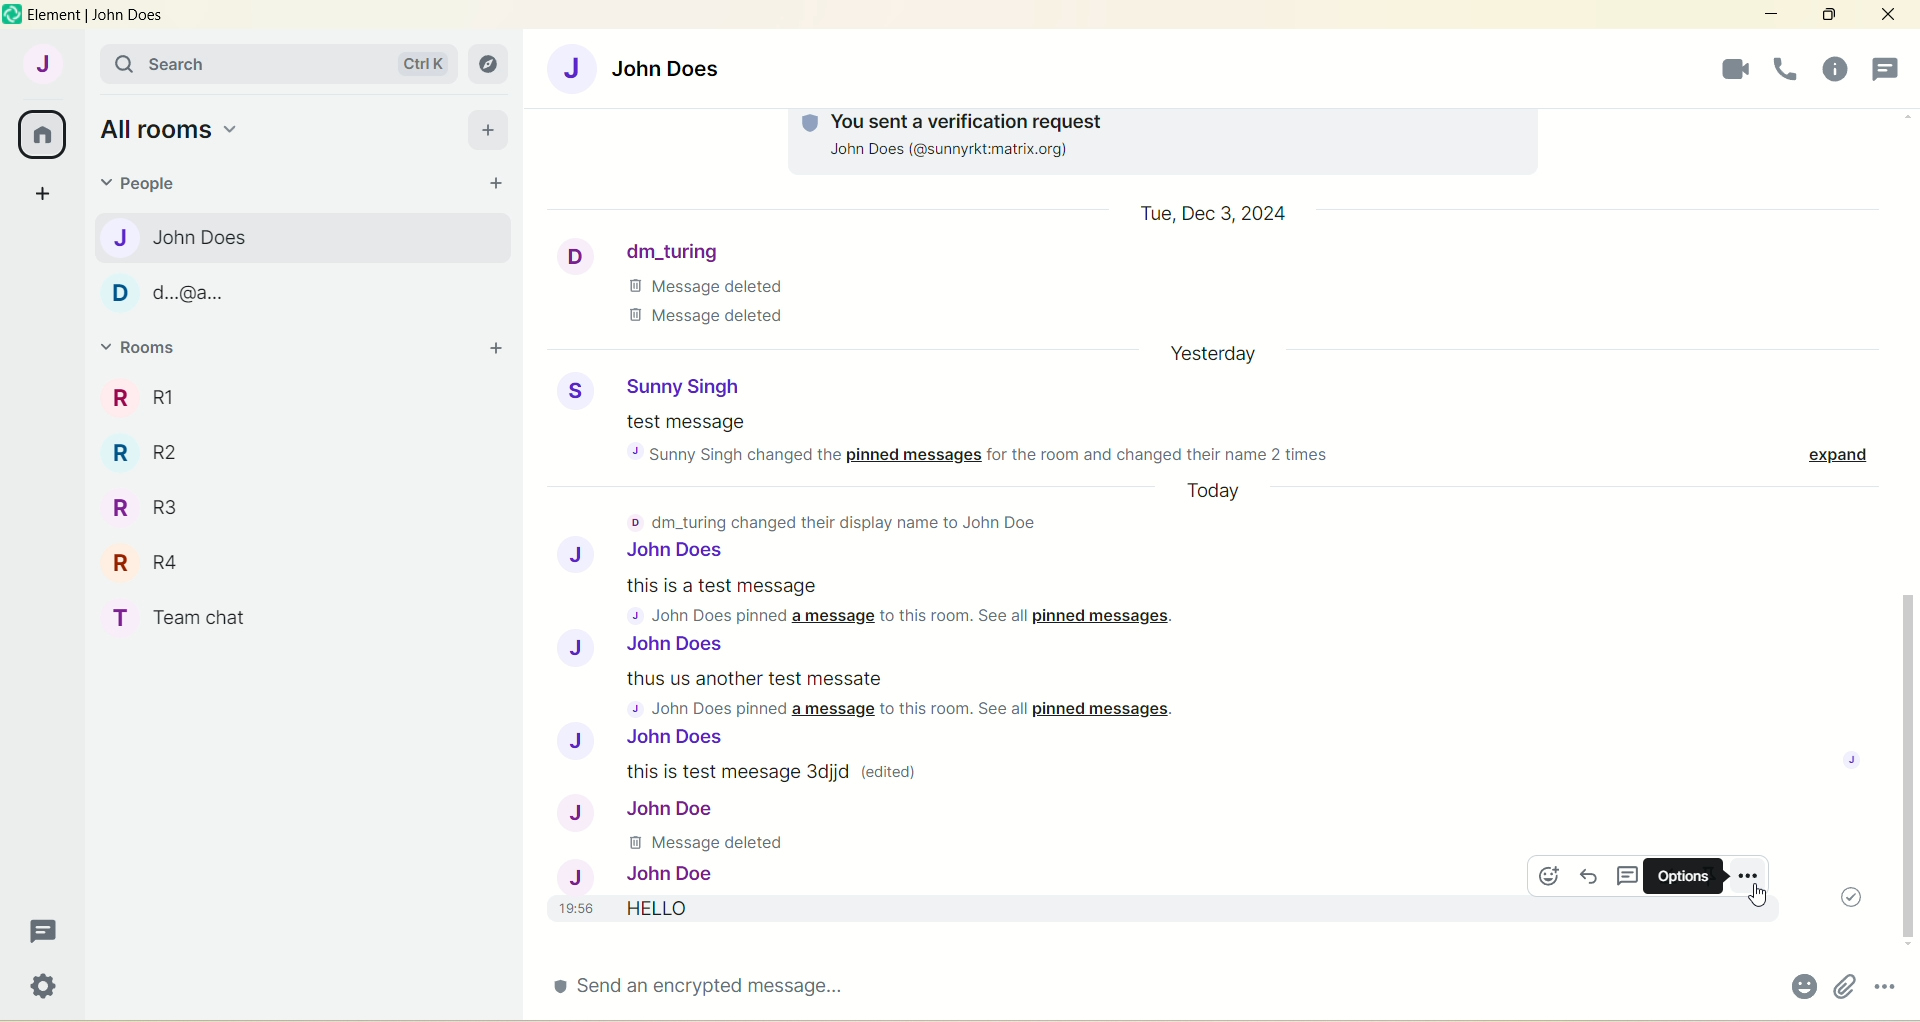  Describe the element at coordinates (1841, 988) in the screenshot. I see `attachments` at that location.